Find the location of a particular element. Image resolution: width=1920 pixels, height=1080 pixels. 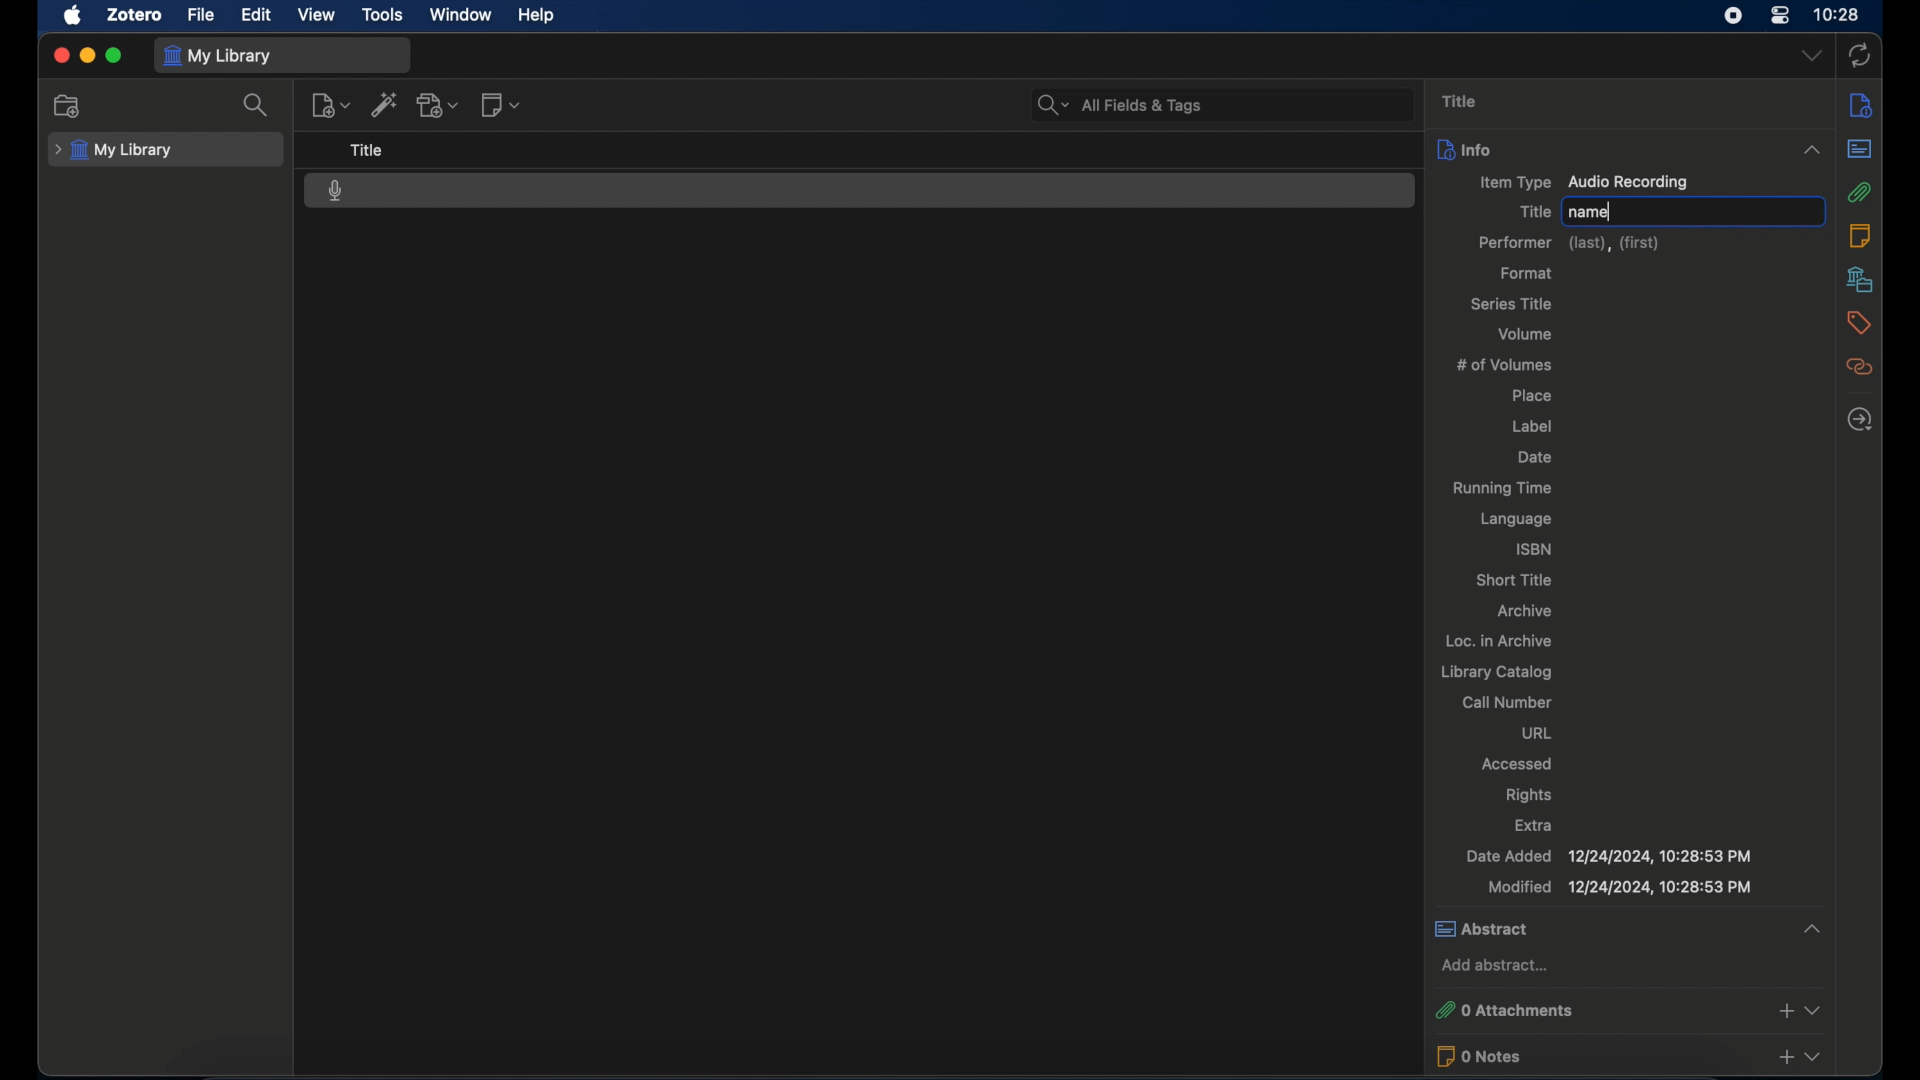

my library is located at coordinates (218, 57).